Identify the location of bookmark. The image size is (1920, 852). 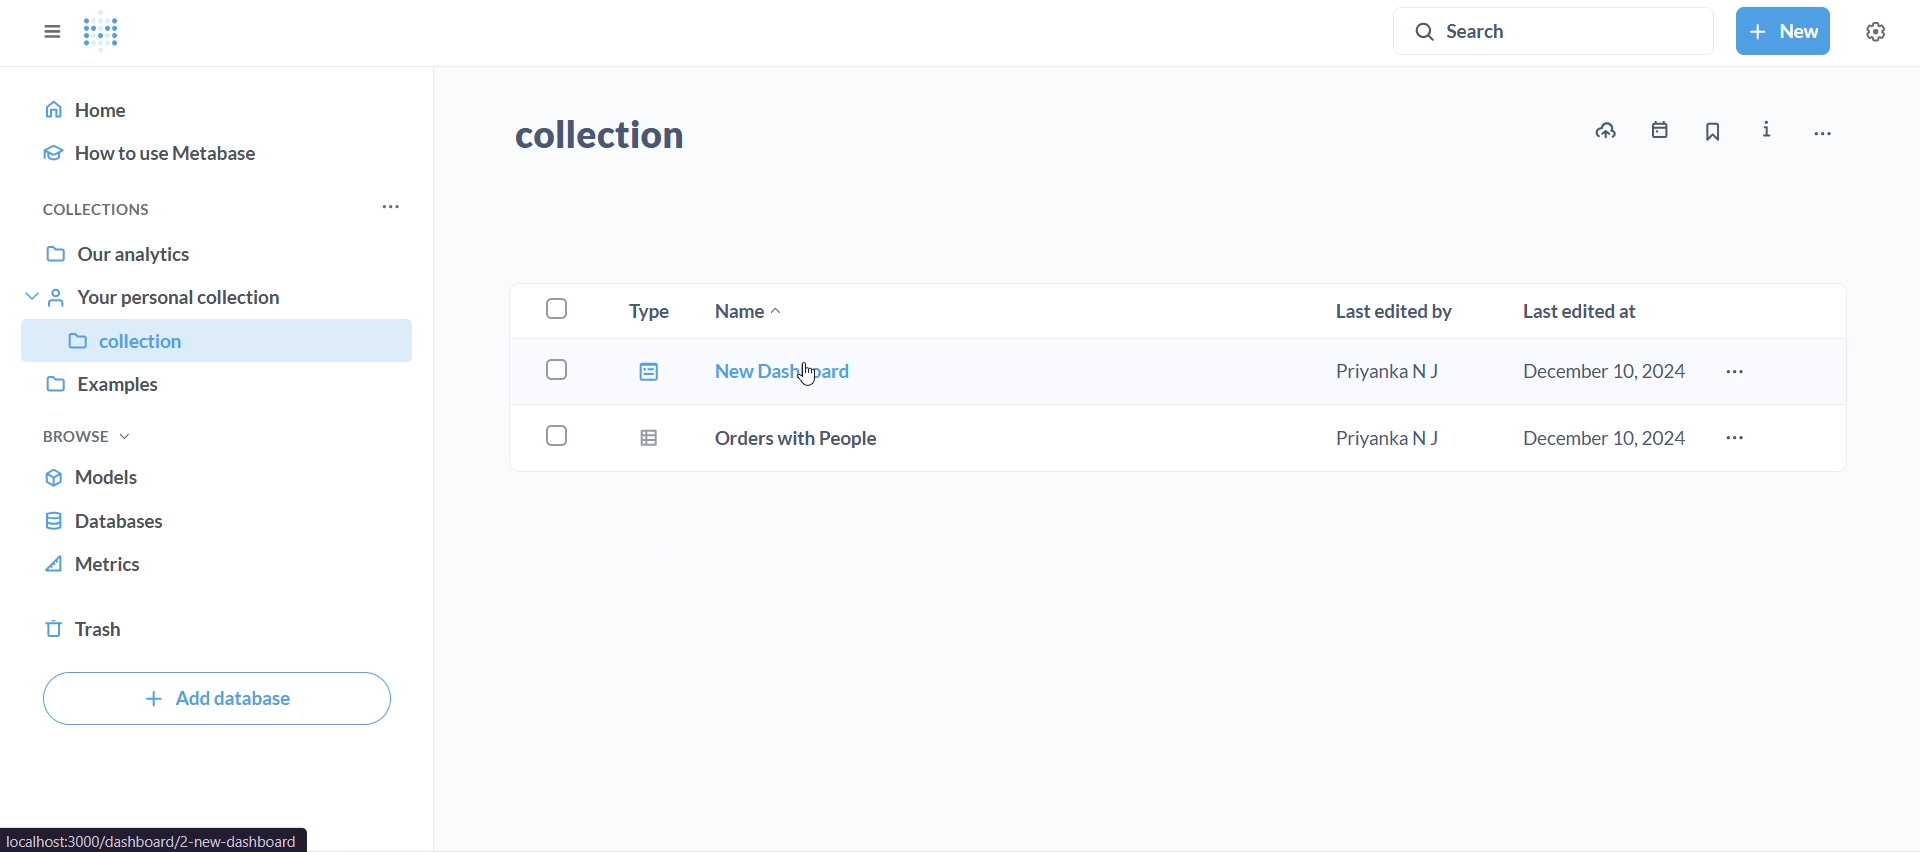
(1713, 131).